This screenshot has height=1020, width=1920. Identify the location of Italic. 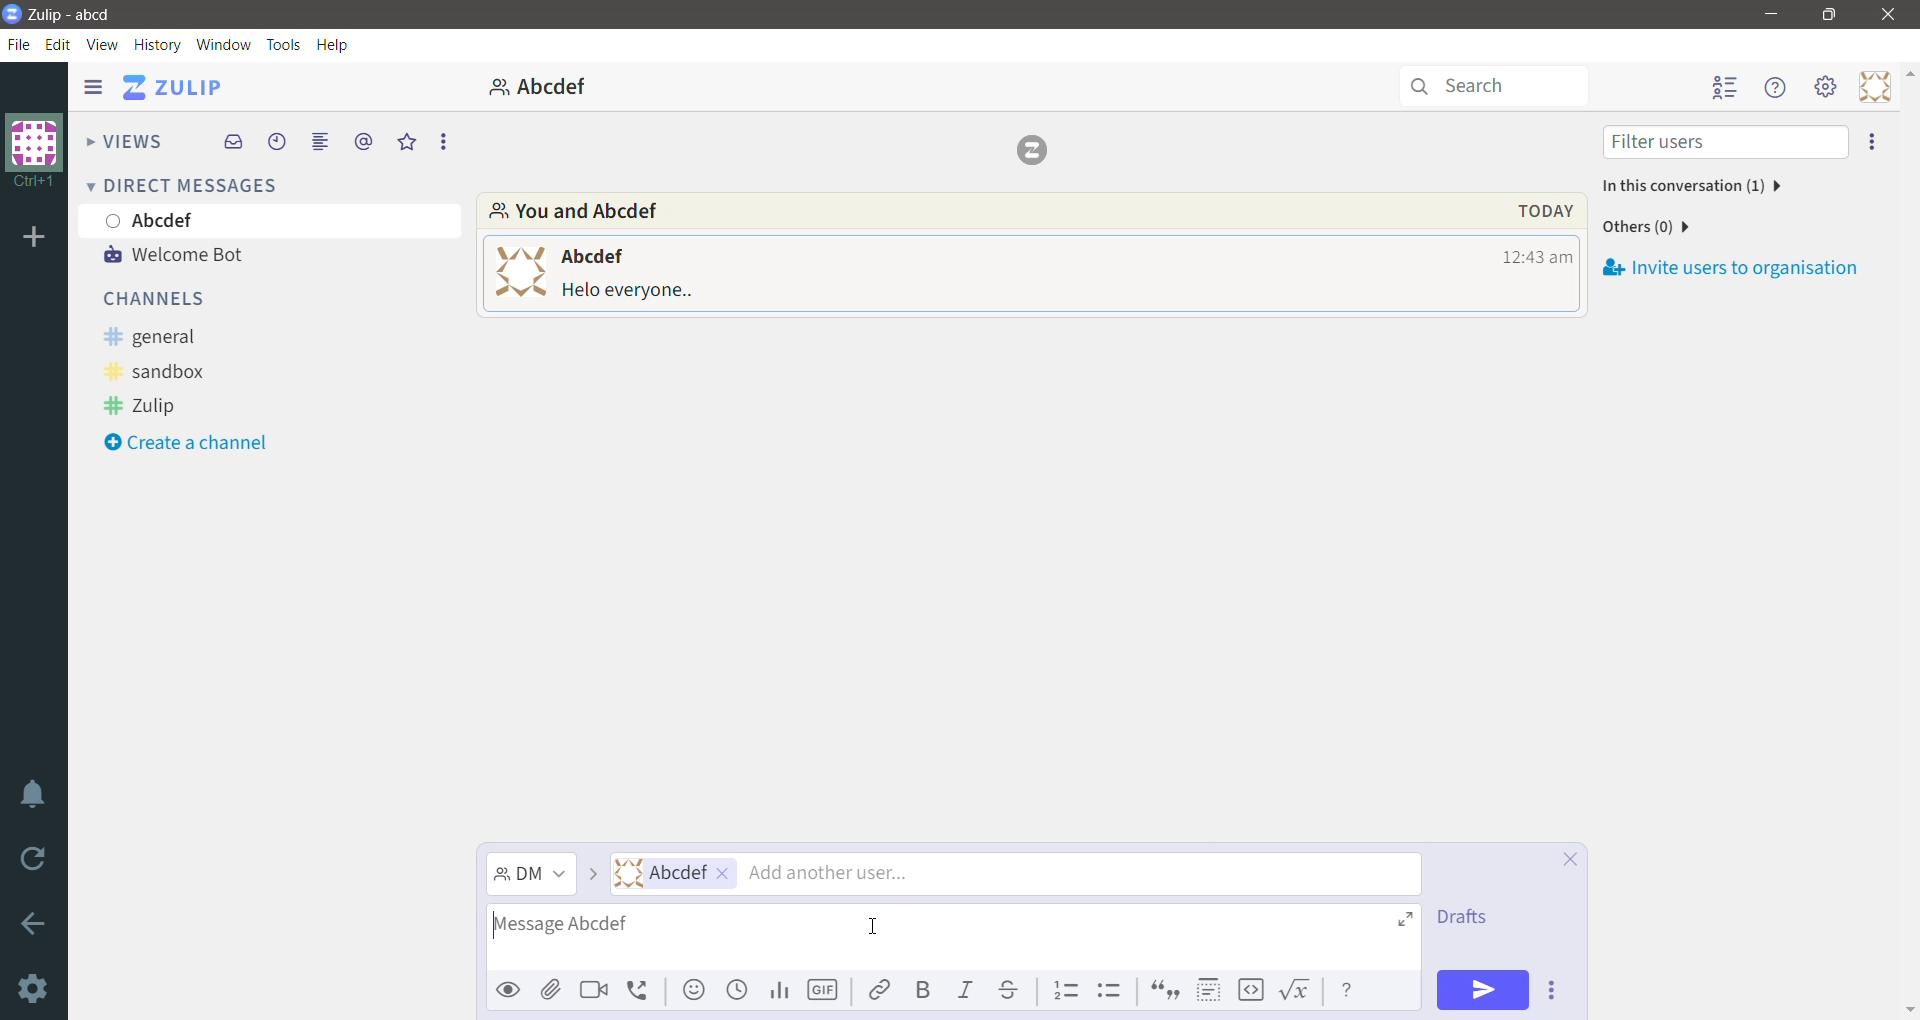
(964, 989).